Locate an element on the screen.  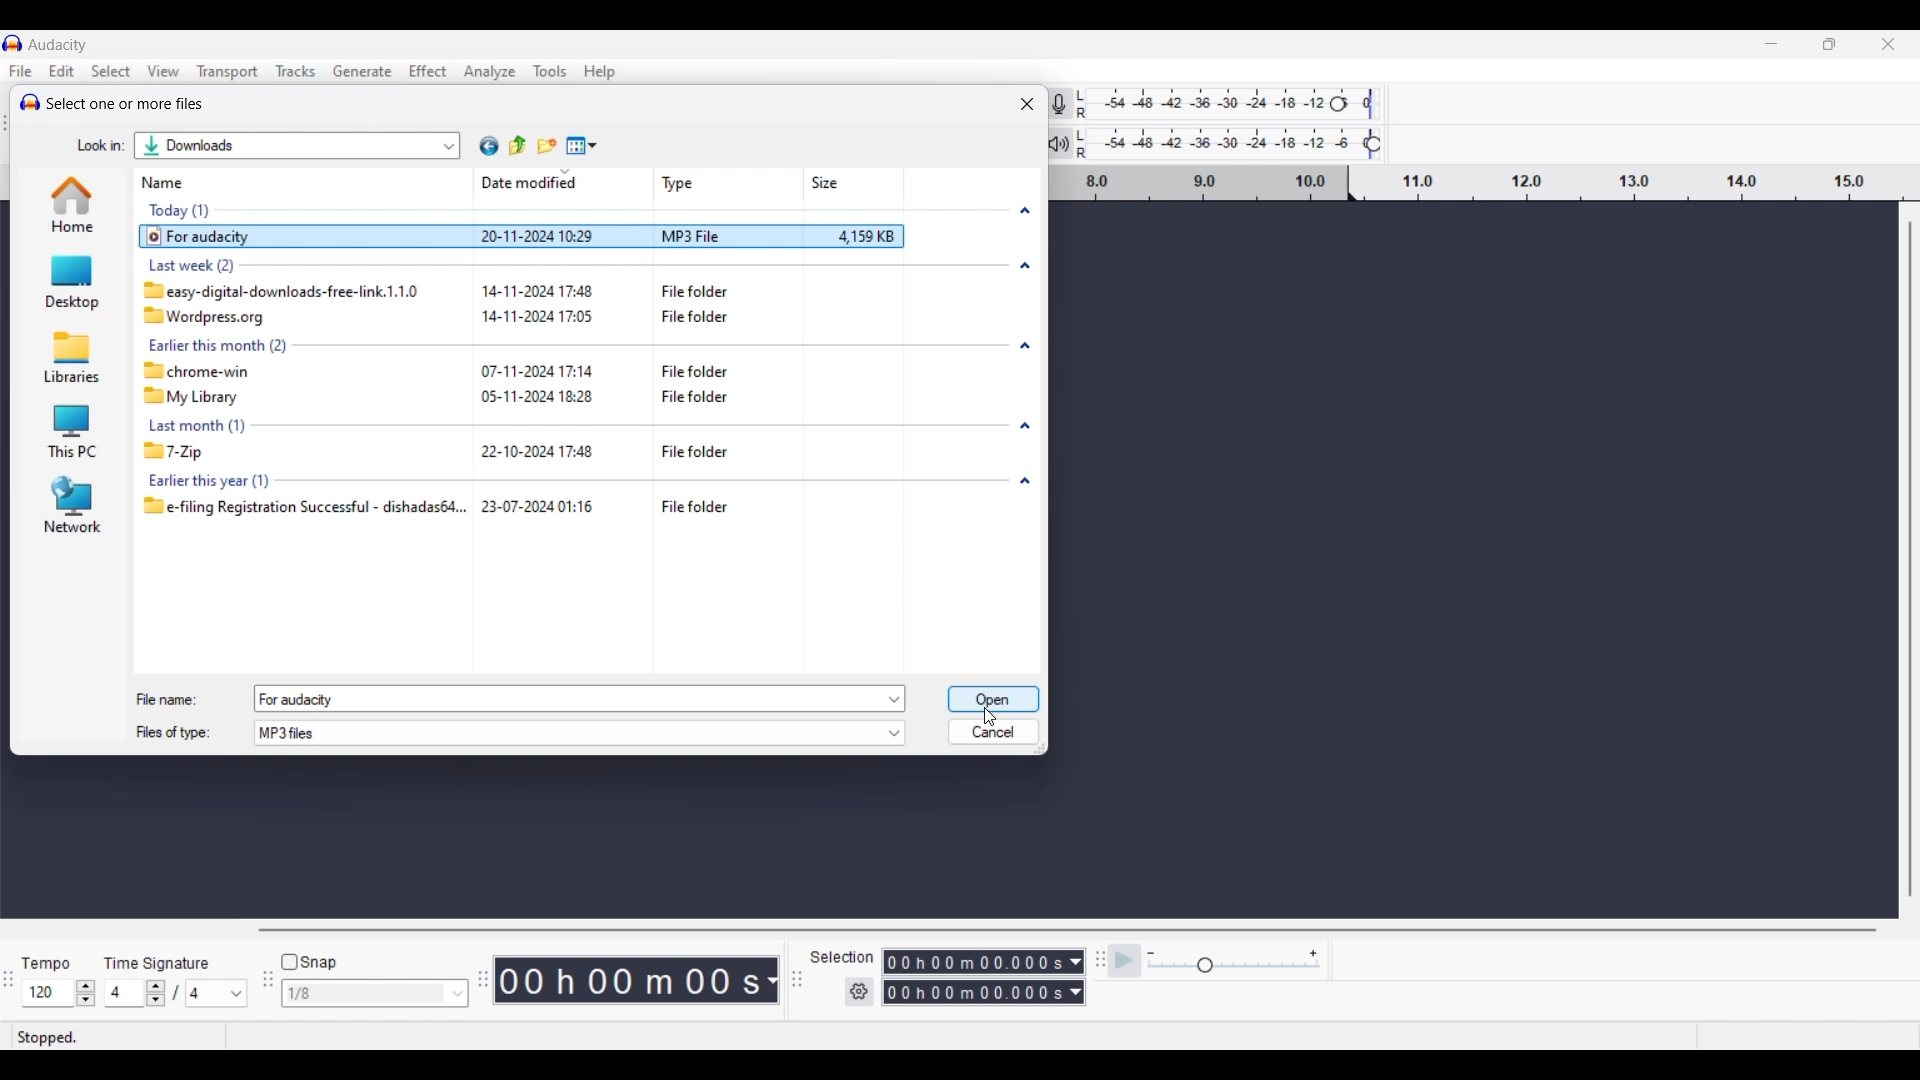
Effect menu is located at coordinates (428, 71).